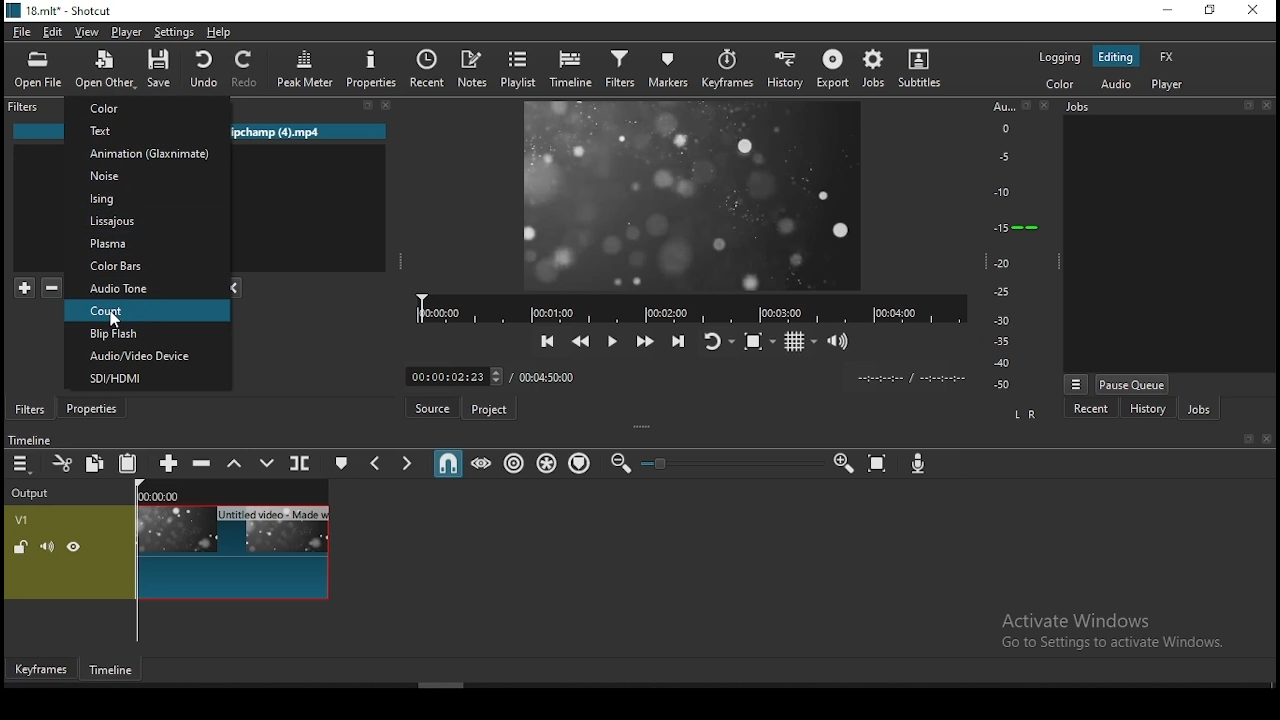 The image size is (1280, 720). Describe the element at coordinates (159, 70) in the screenshot. I see `save` at that location.